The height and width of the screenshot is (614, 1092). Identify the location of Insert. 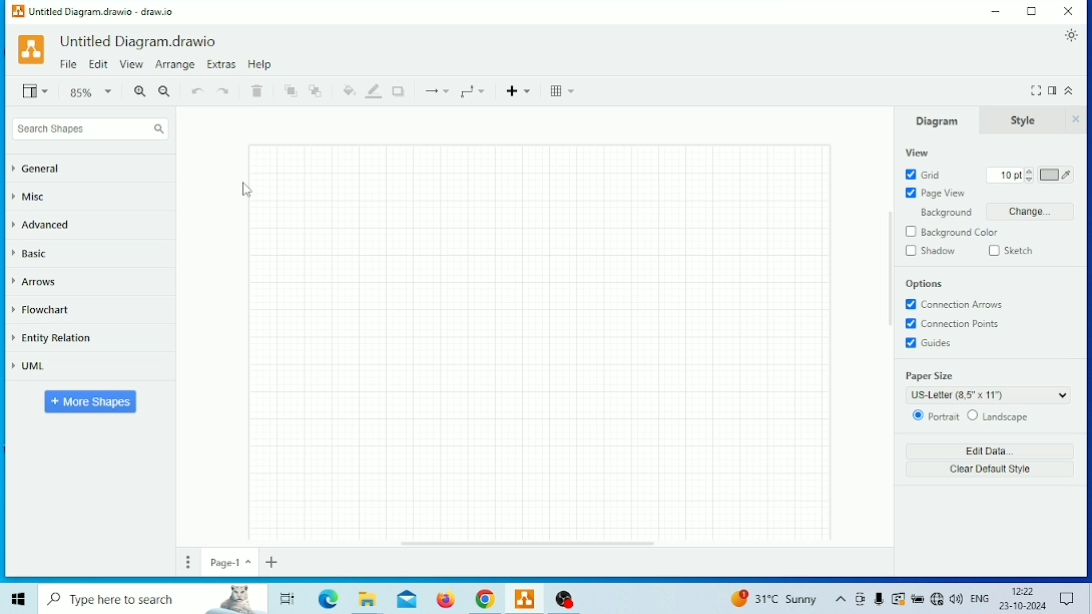
(521, 89).